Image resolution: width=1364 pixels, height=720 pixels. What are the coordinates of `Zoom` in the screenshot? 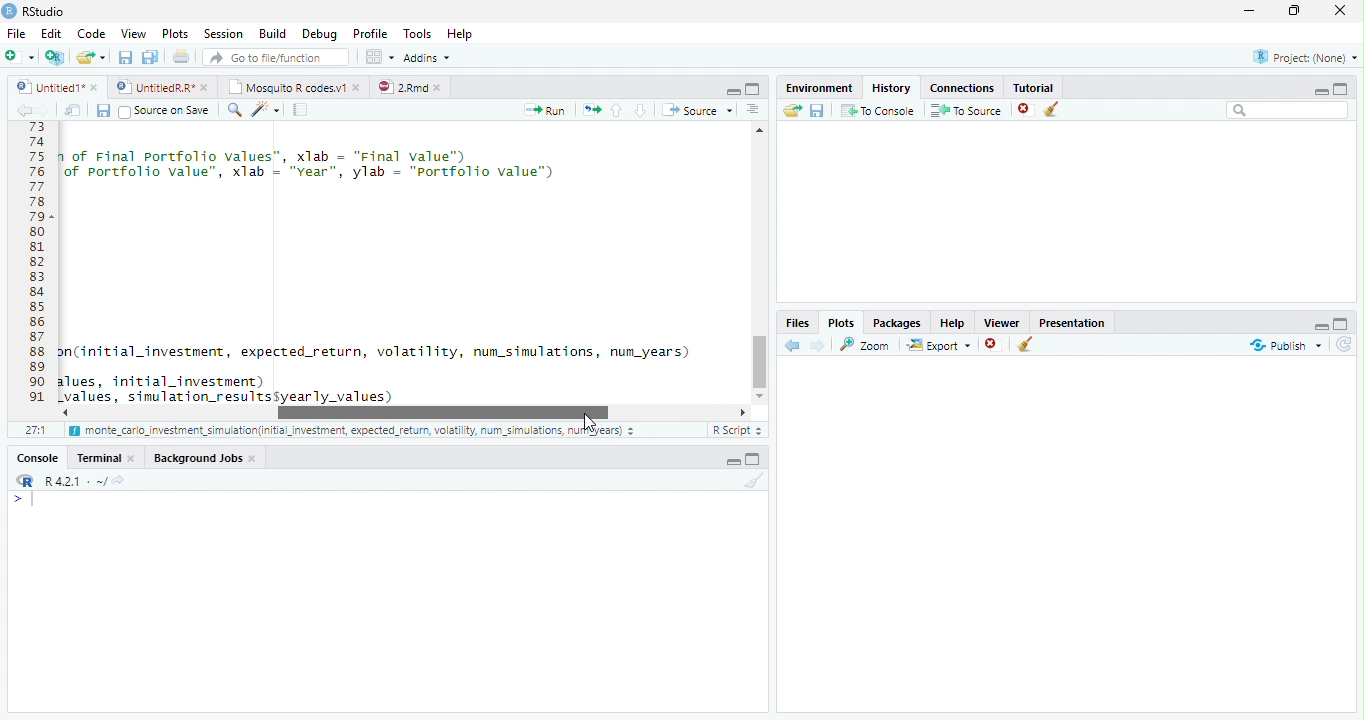 It's located at (866, 344).